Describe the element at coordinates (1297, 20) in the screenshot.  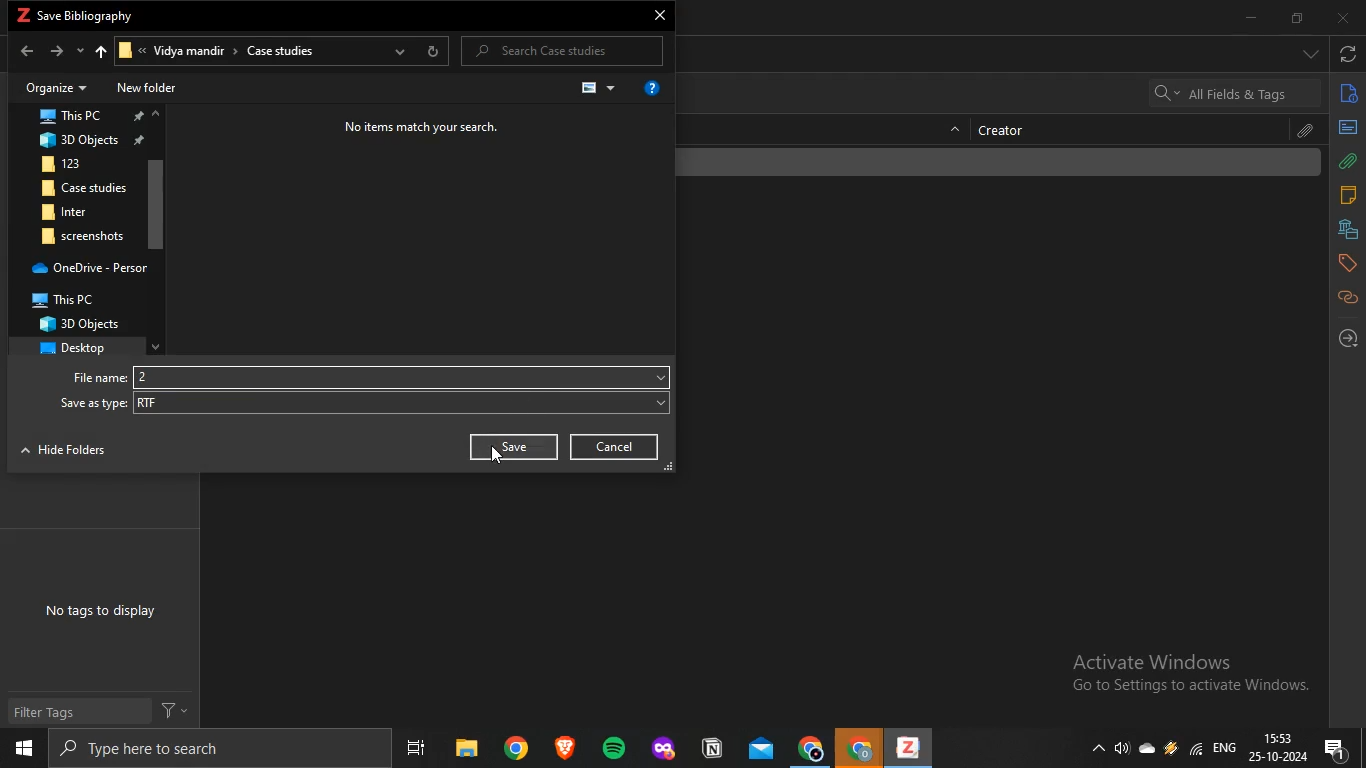
I see `restore down` at that location.